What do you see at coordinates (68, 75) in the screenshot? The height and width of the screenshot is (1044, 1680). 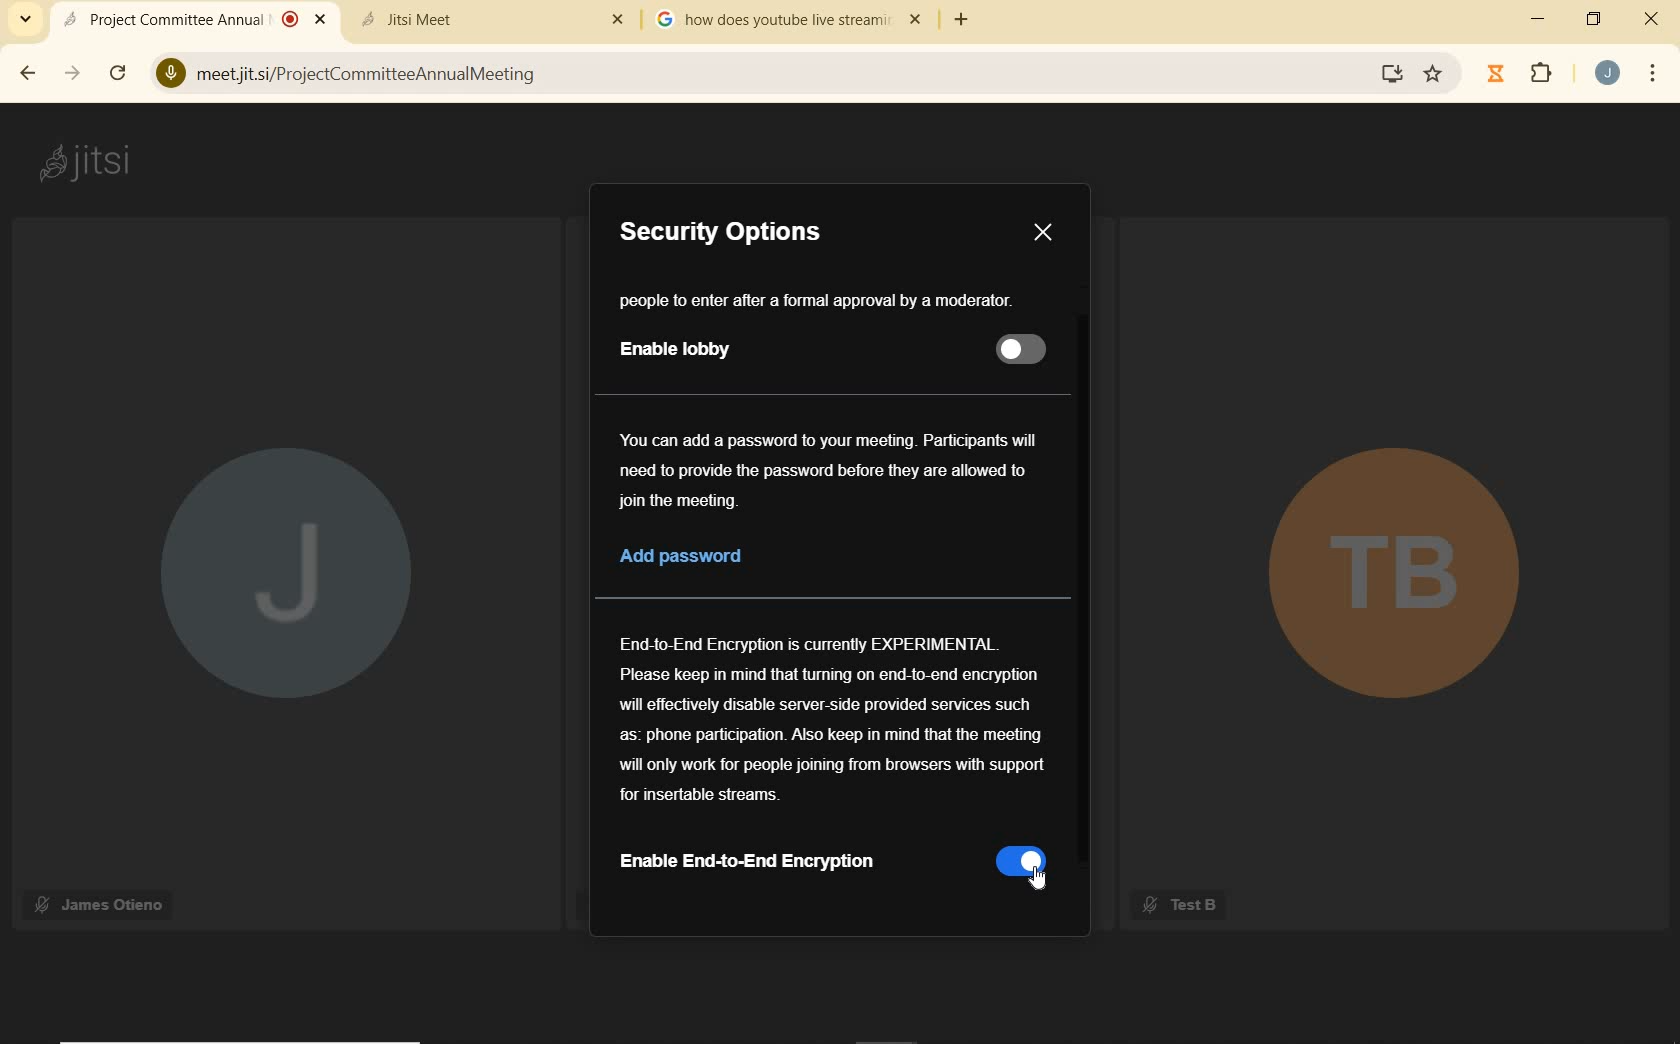 I see `FORWARD` at bounding box center [68, 75].